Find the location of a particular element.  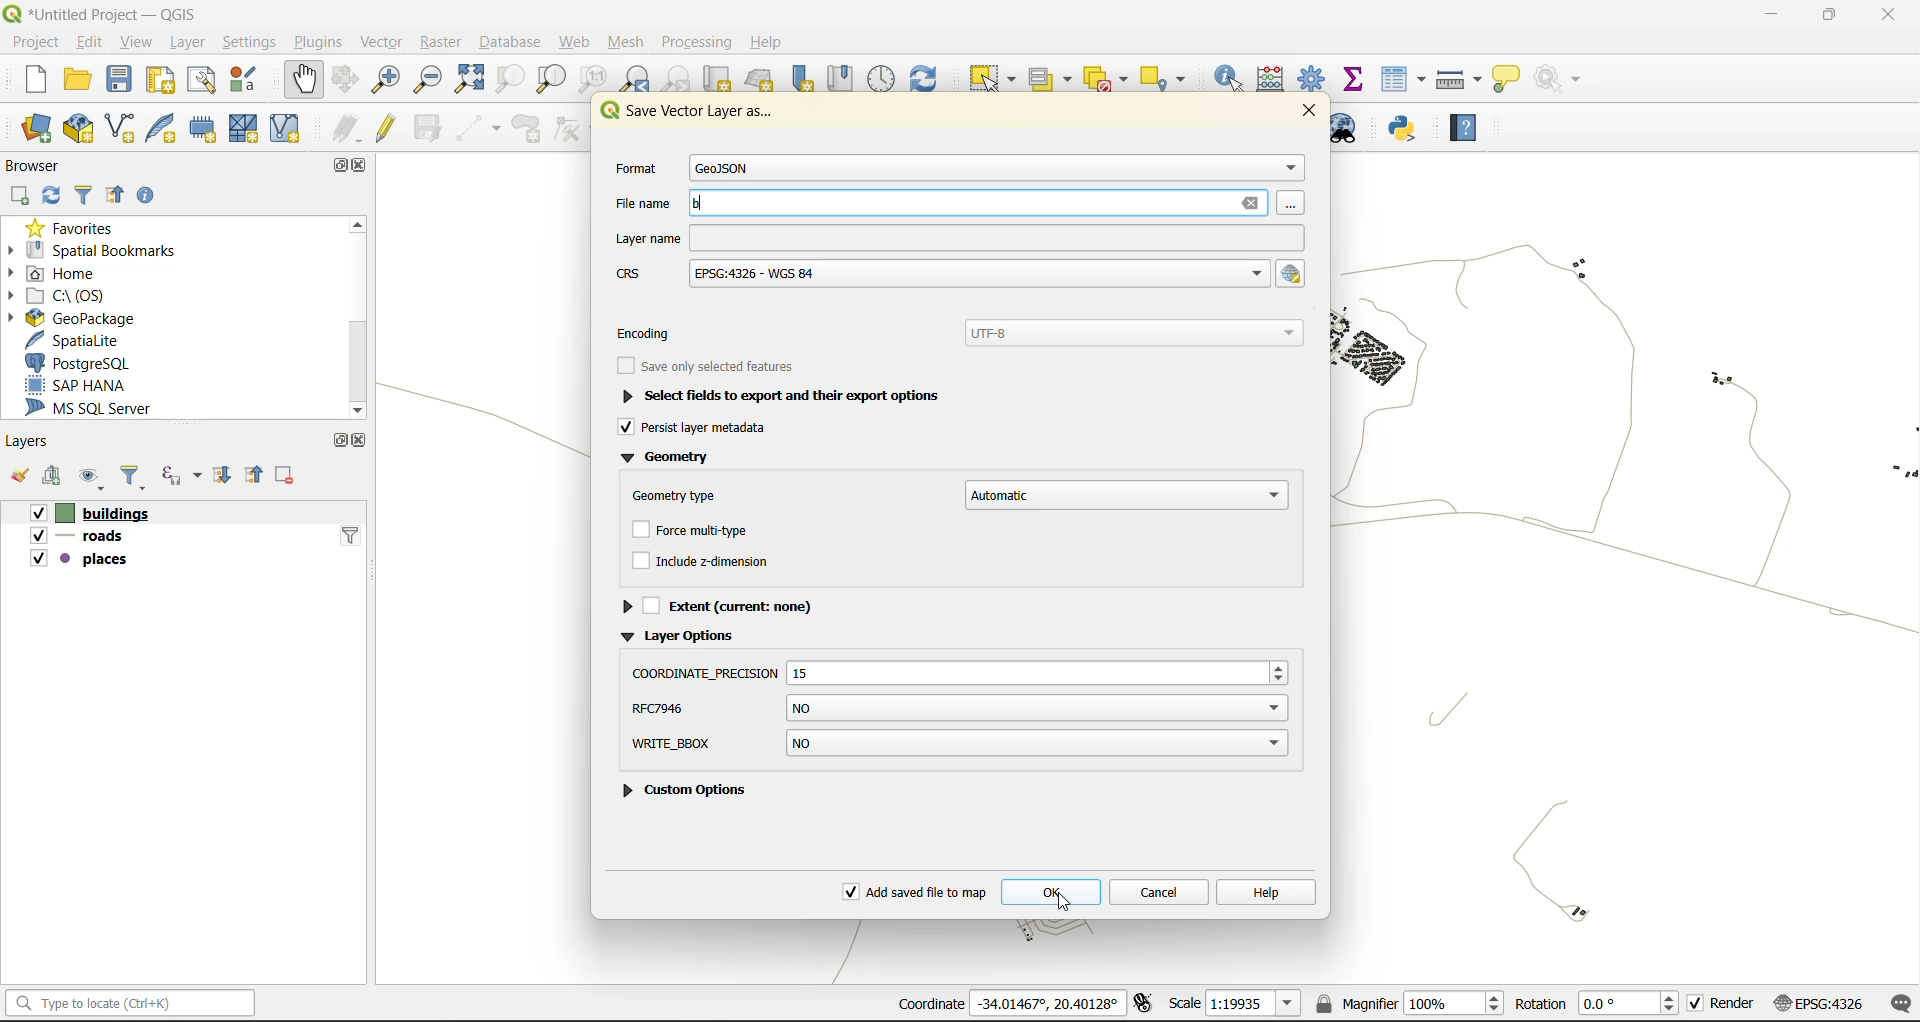

add is located at coordinates (23, 193).